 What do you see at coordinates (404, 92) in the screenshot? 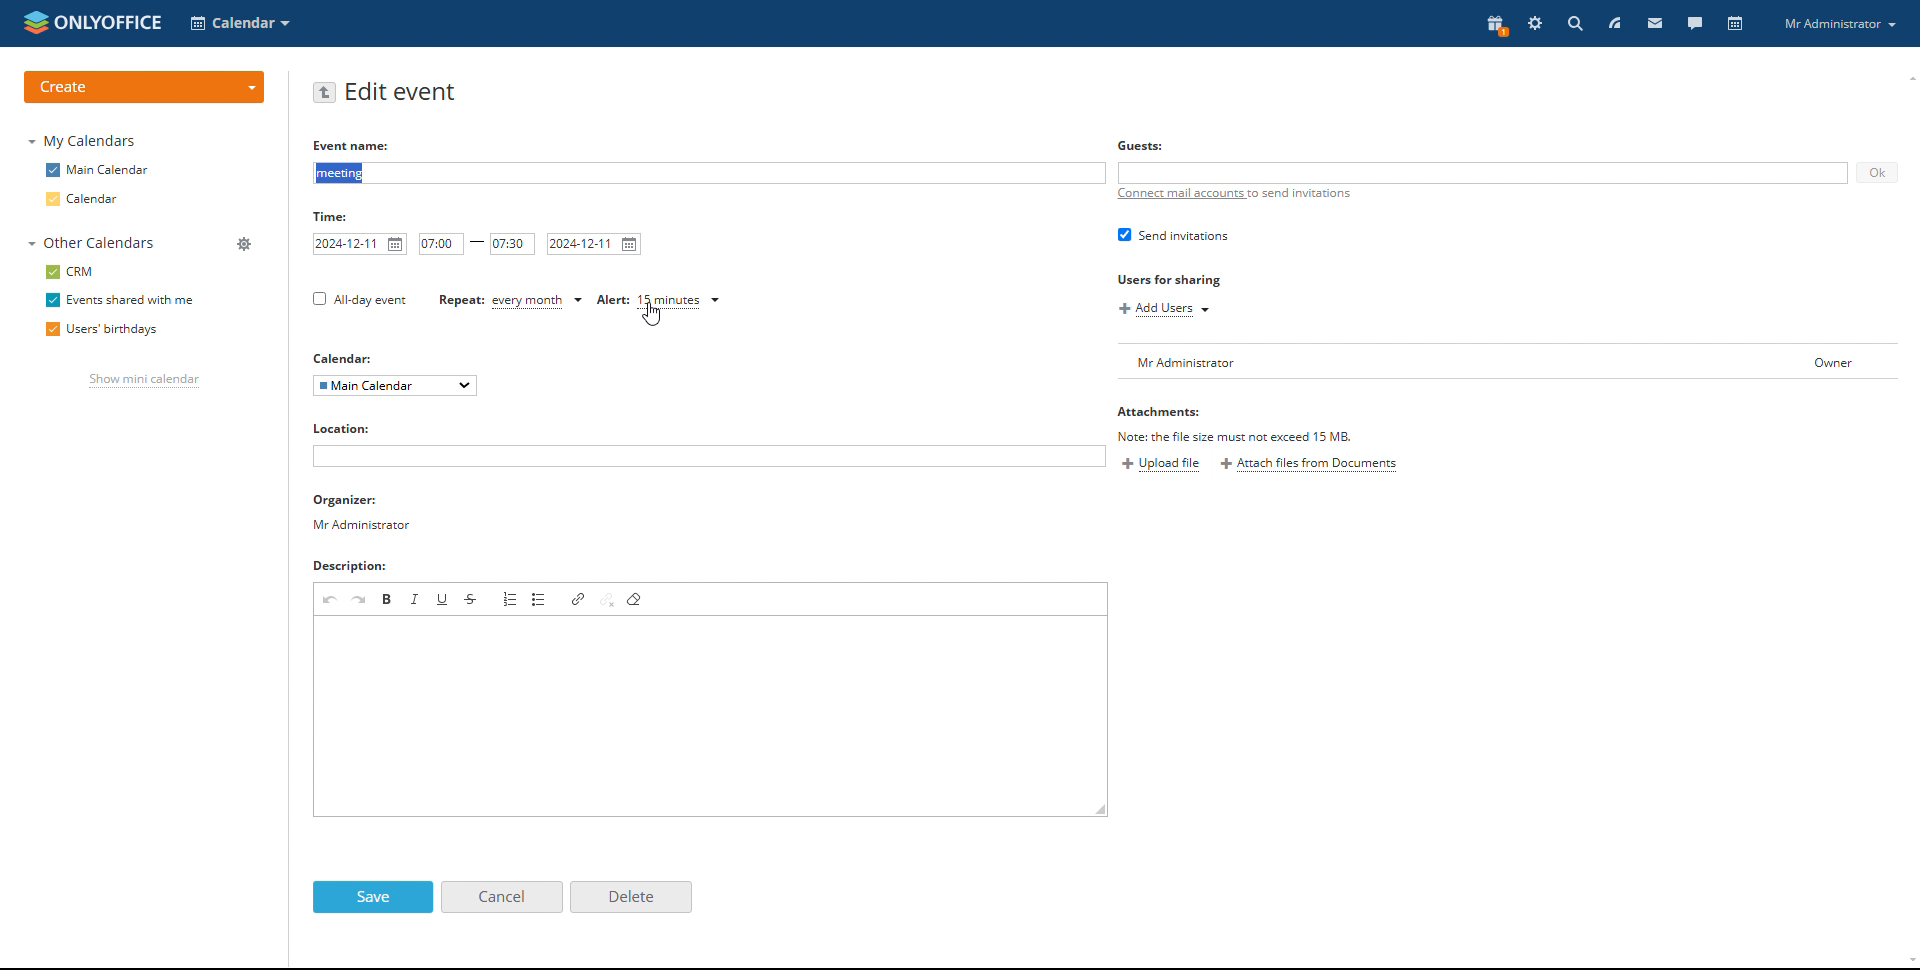
I see `edit event` at bounding box center [404, 92].